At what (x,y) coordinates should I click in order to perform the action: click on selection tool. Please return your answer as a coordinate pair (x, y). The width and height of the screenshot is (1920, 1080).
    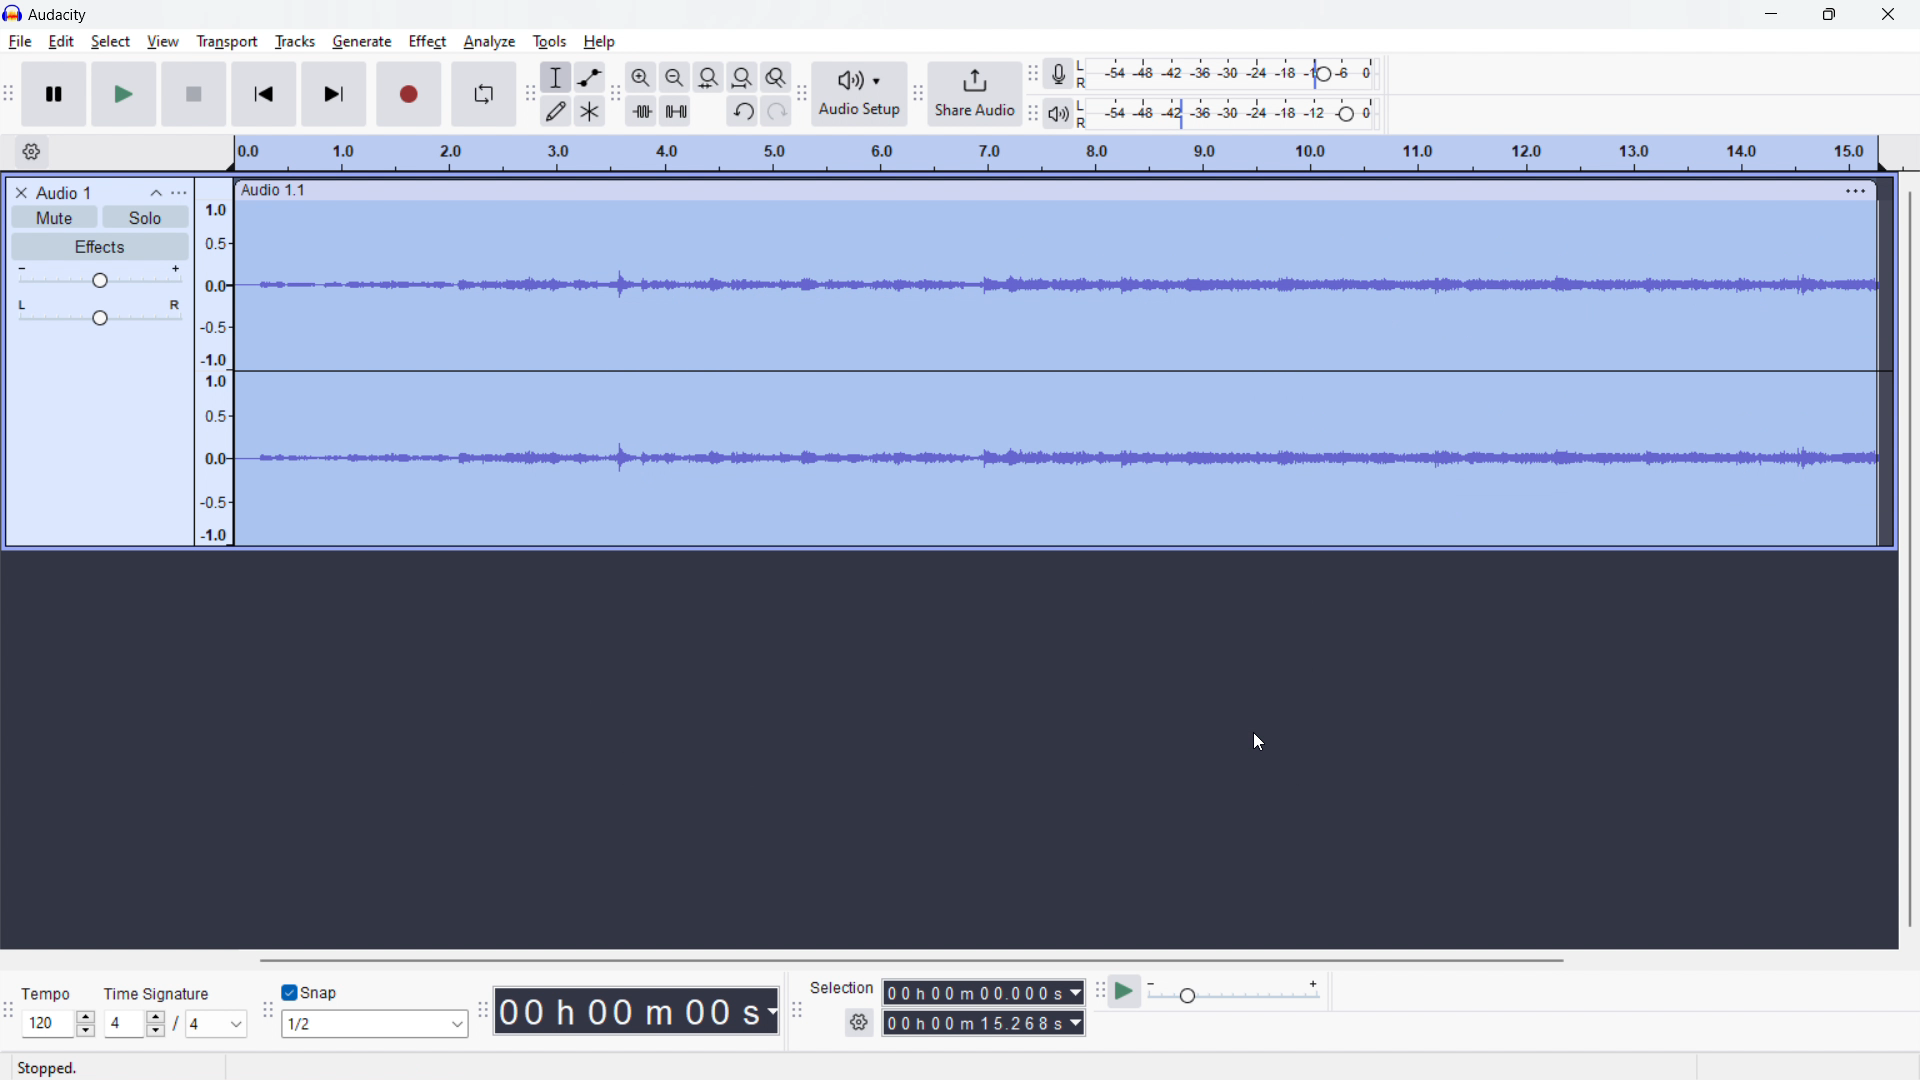
    Looking at the image, I should click on (556, 78).